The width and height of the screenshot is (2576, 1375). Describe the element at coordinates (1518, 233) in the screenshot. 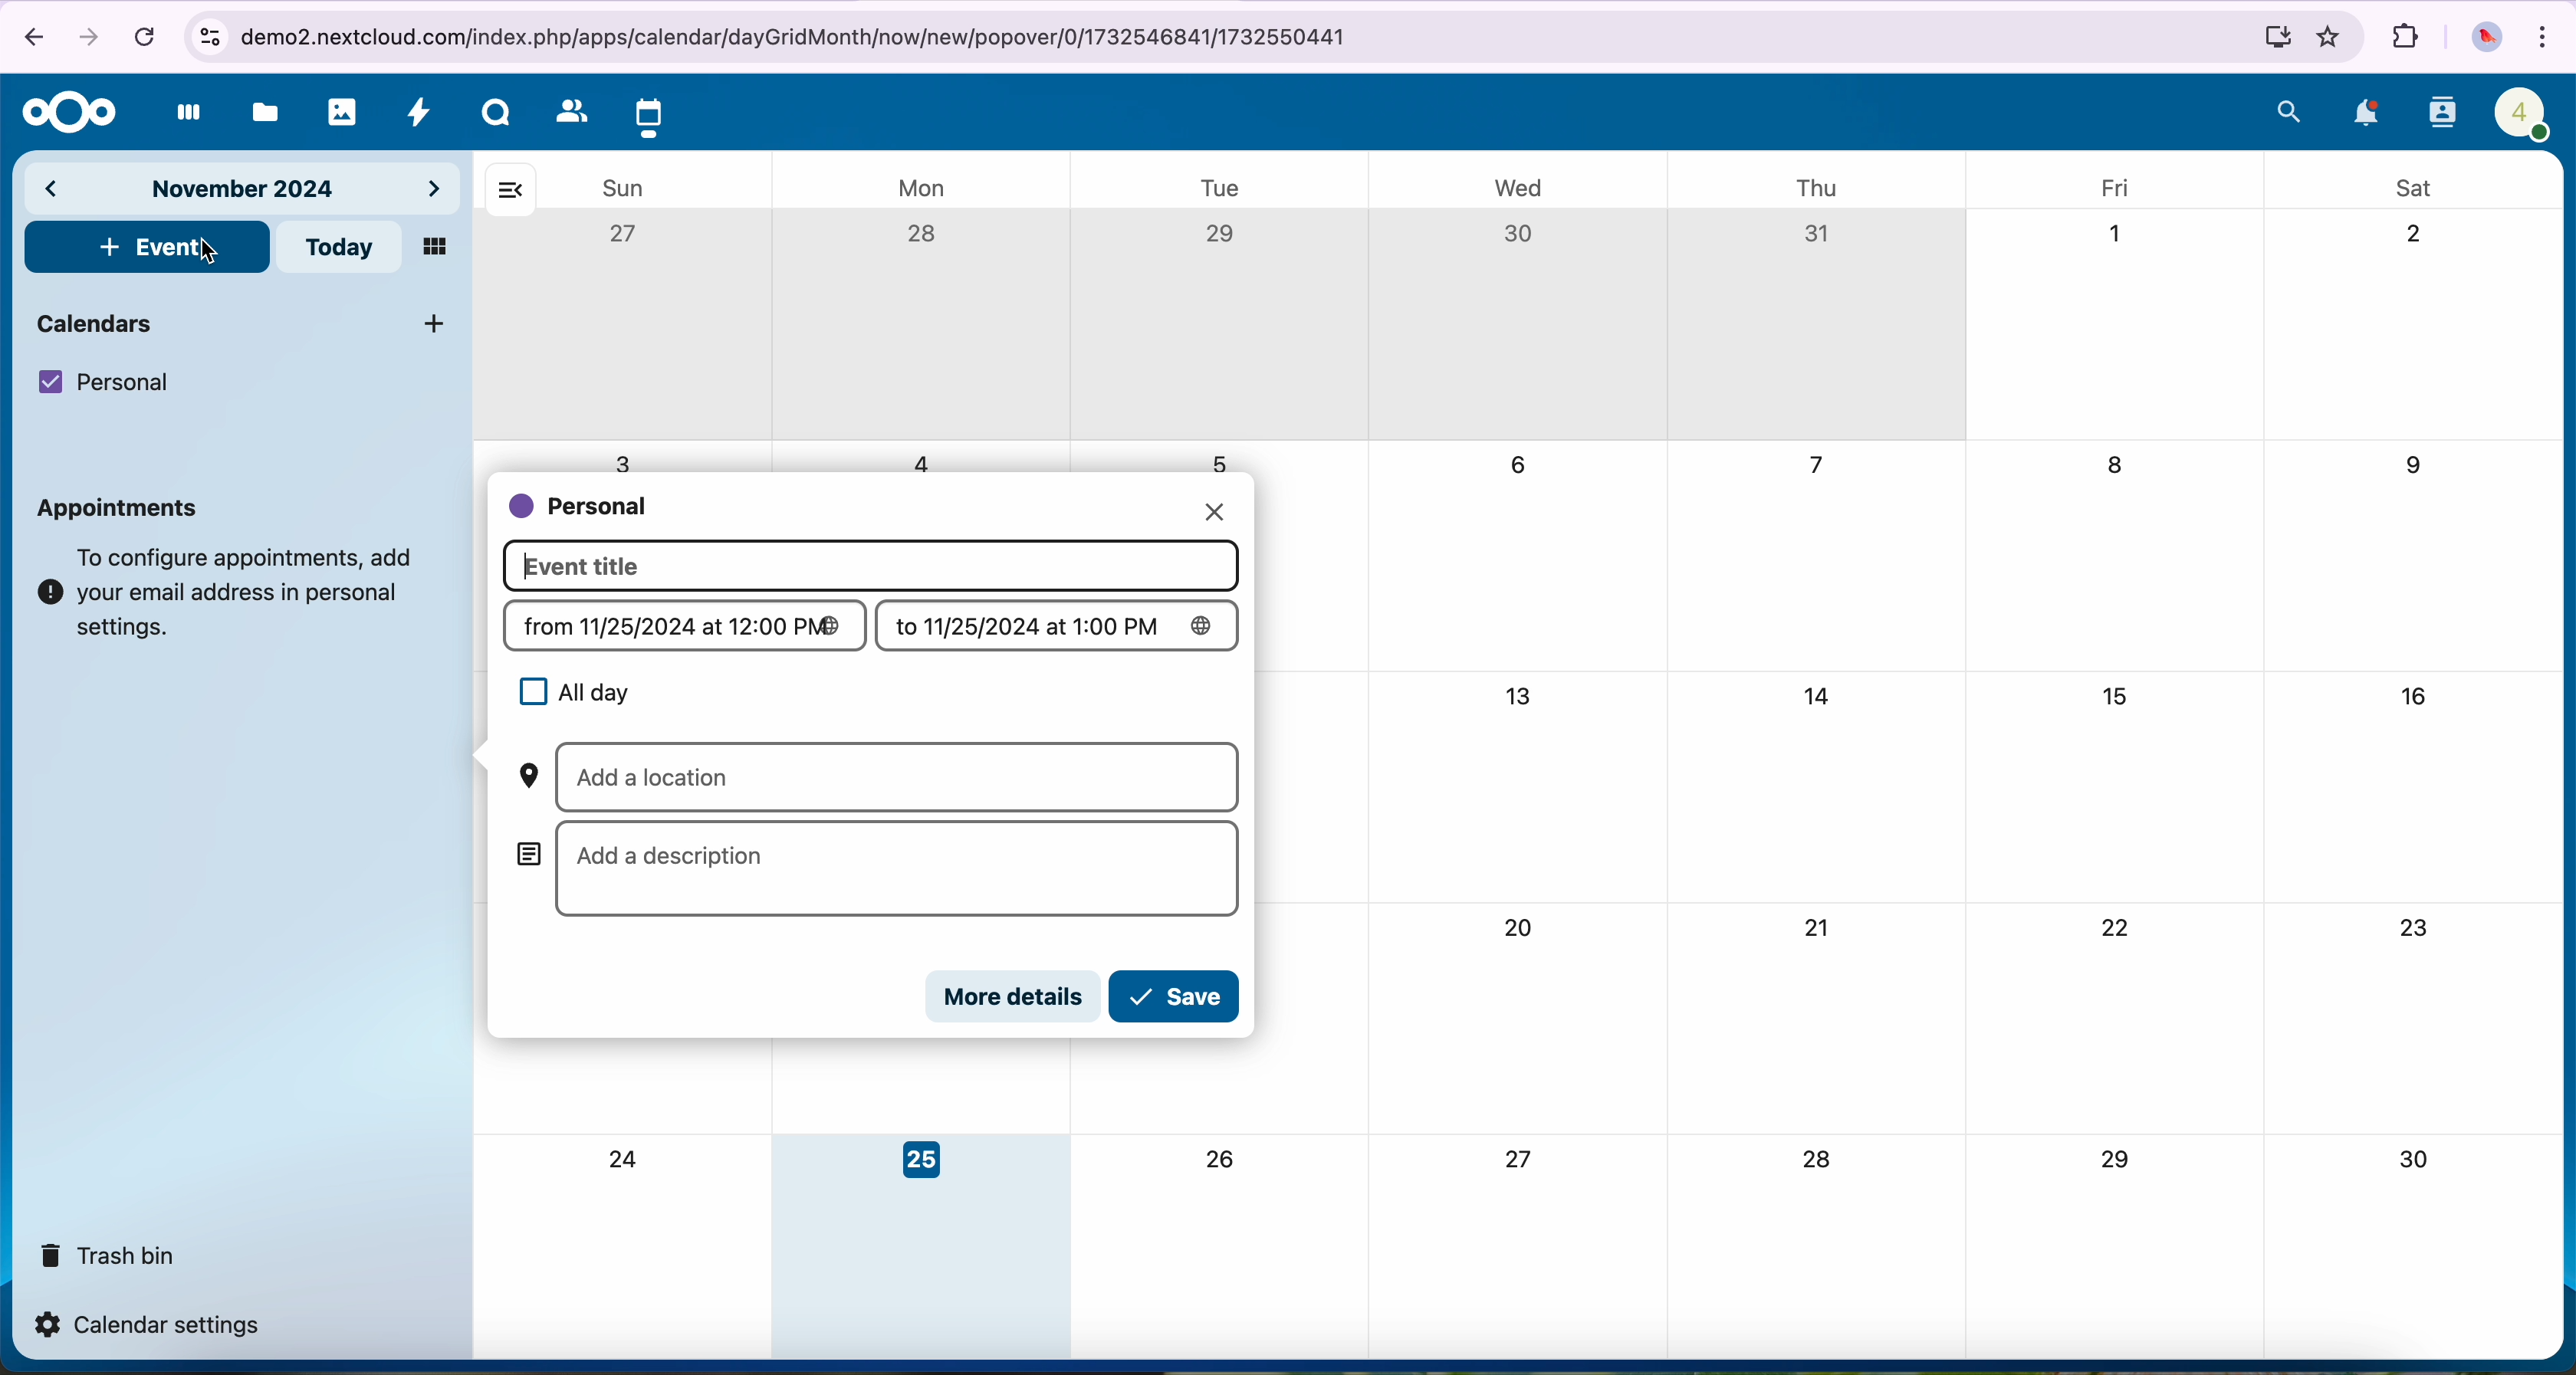

I see `30` at that location.